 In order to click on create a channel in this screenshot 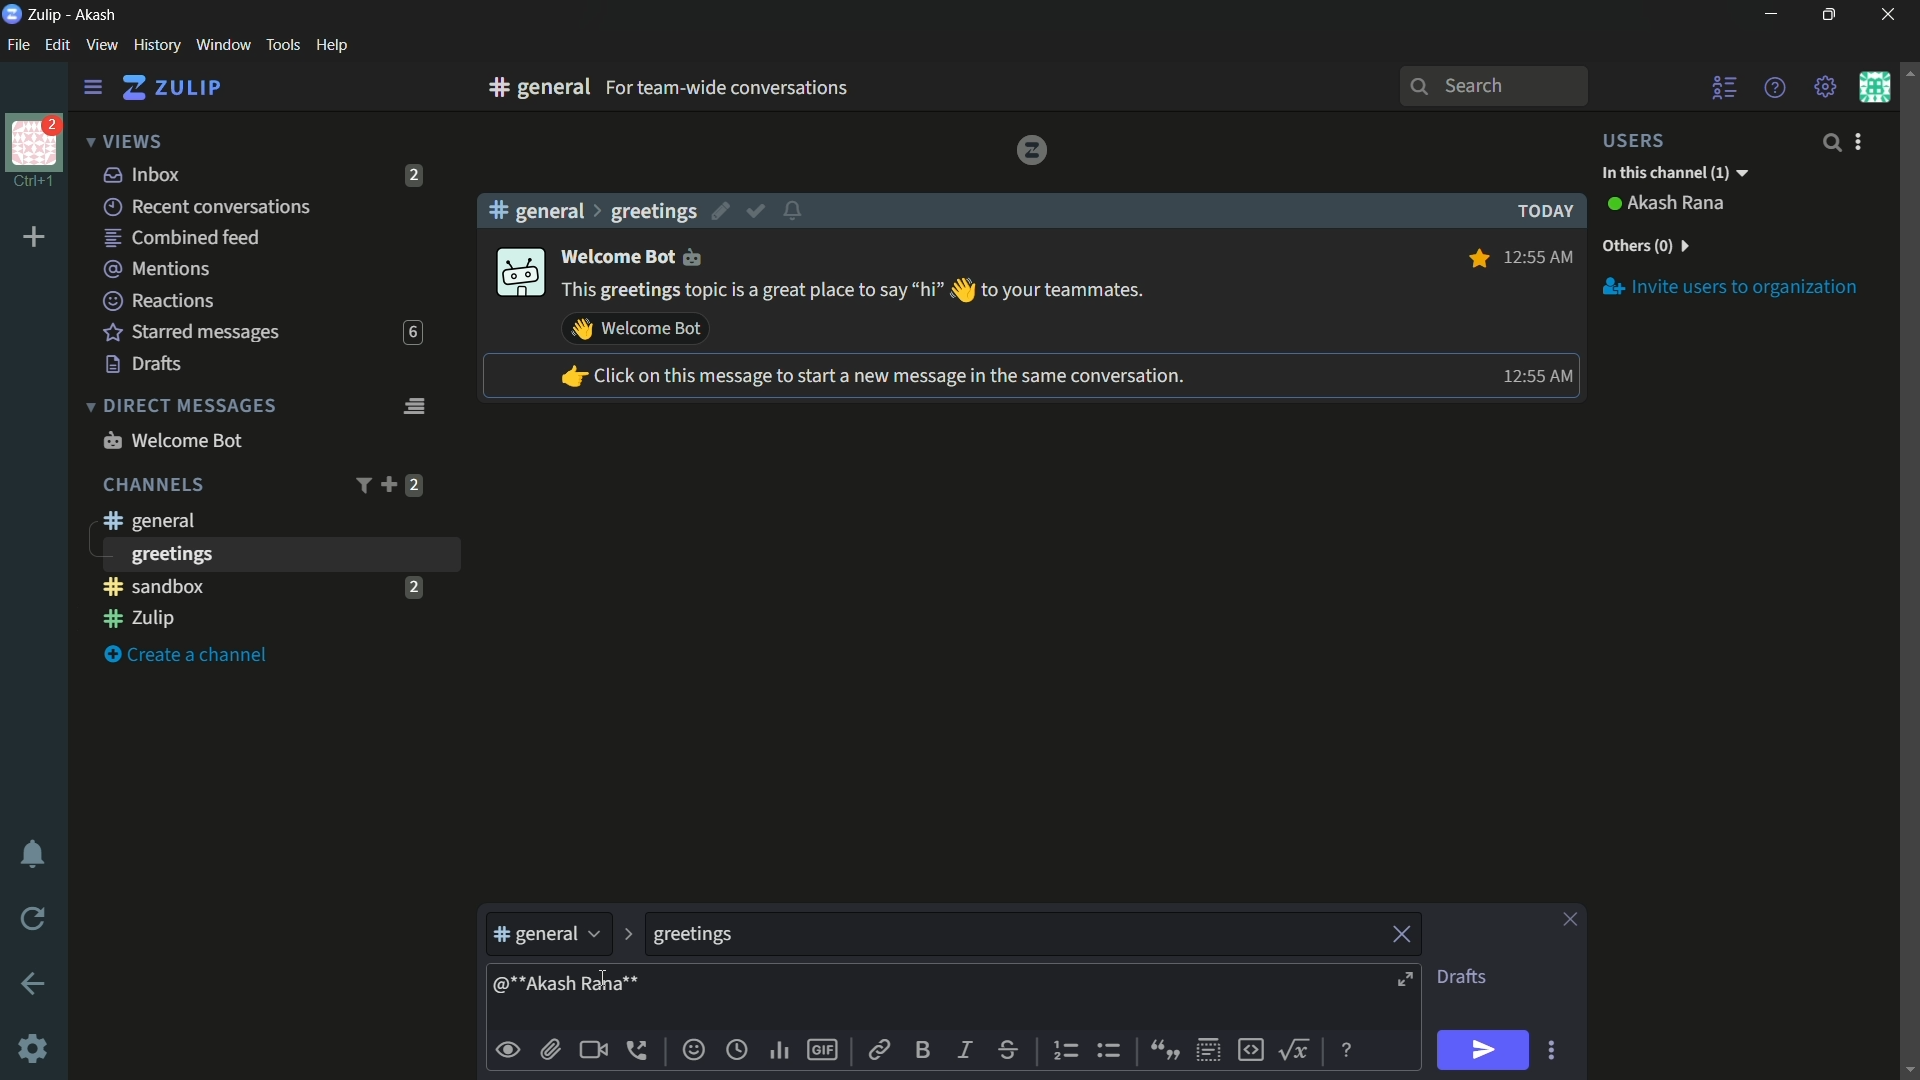, I will do `click(191, 656)`.